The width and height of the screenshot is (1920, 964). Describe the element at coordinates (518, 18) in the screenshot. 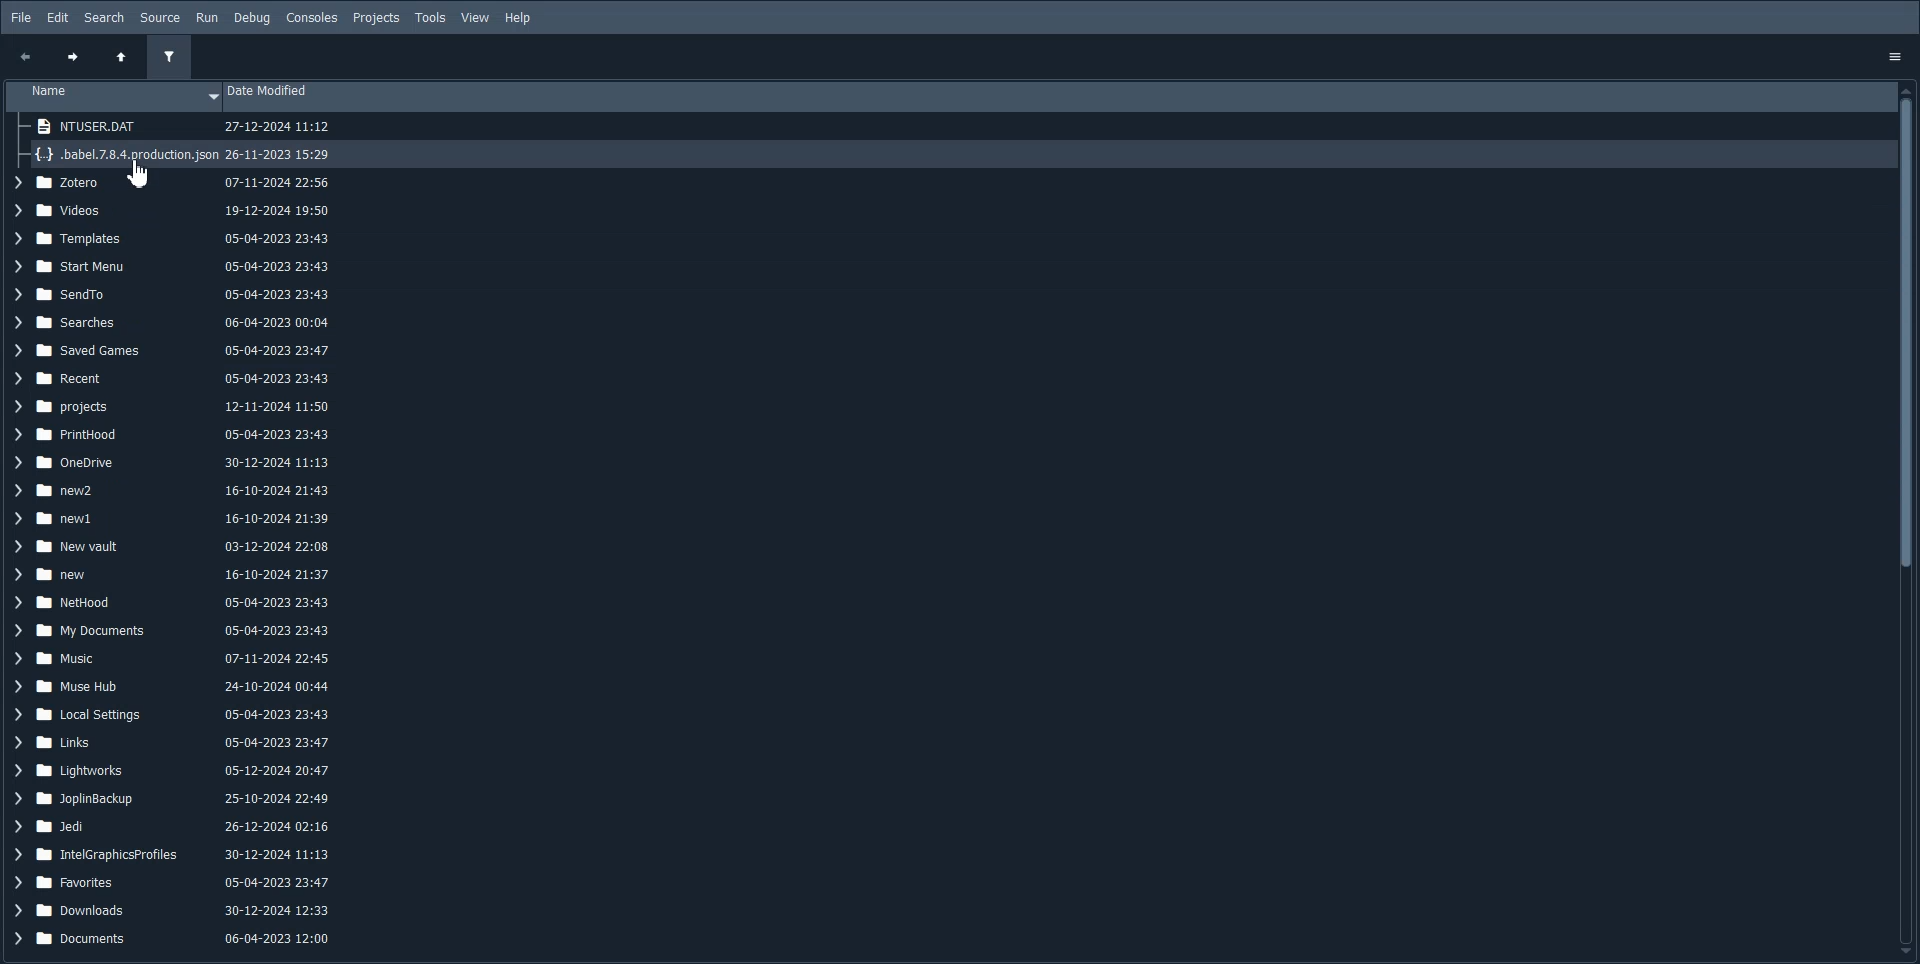

I see `Help` at that location.